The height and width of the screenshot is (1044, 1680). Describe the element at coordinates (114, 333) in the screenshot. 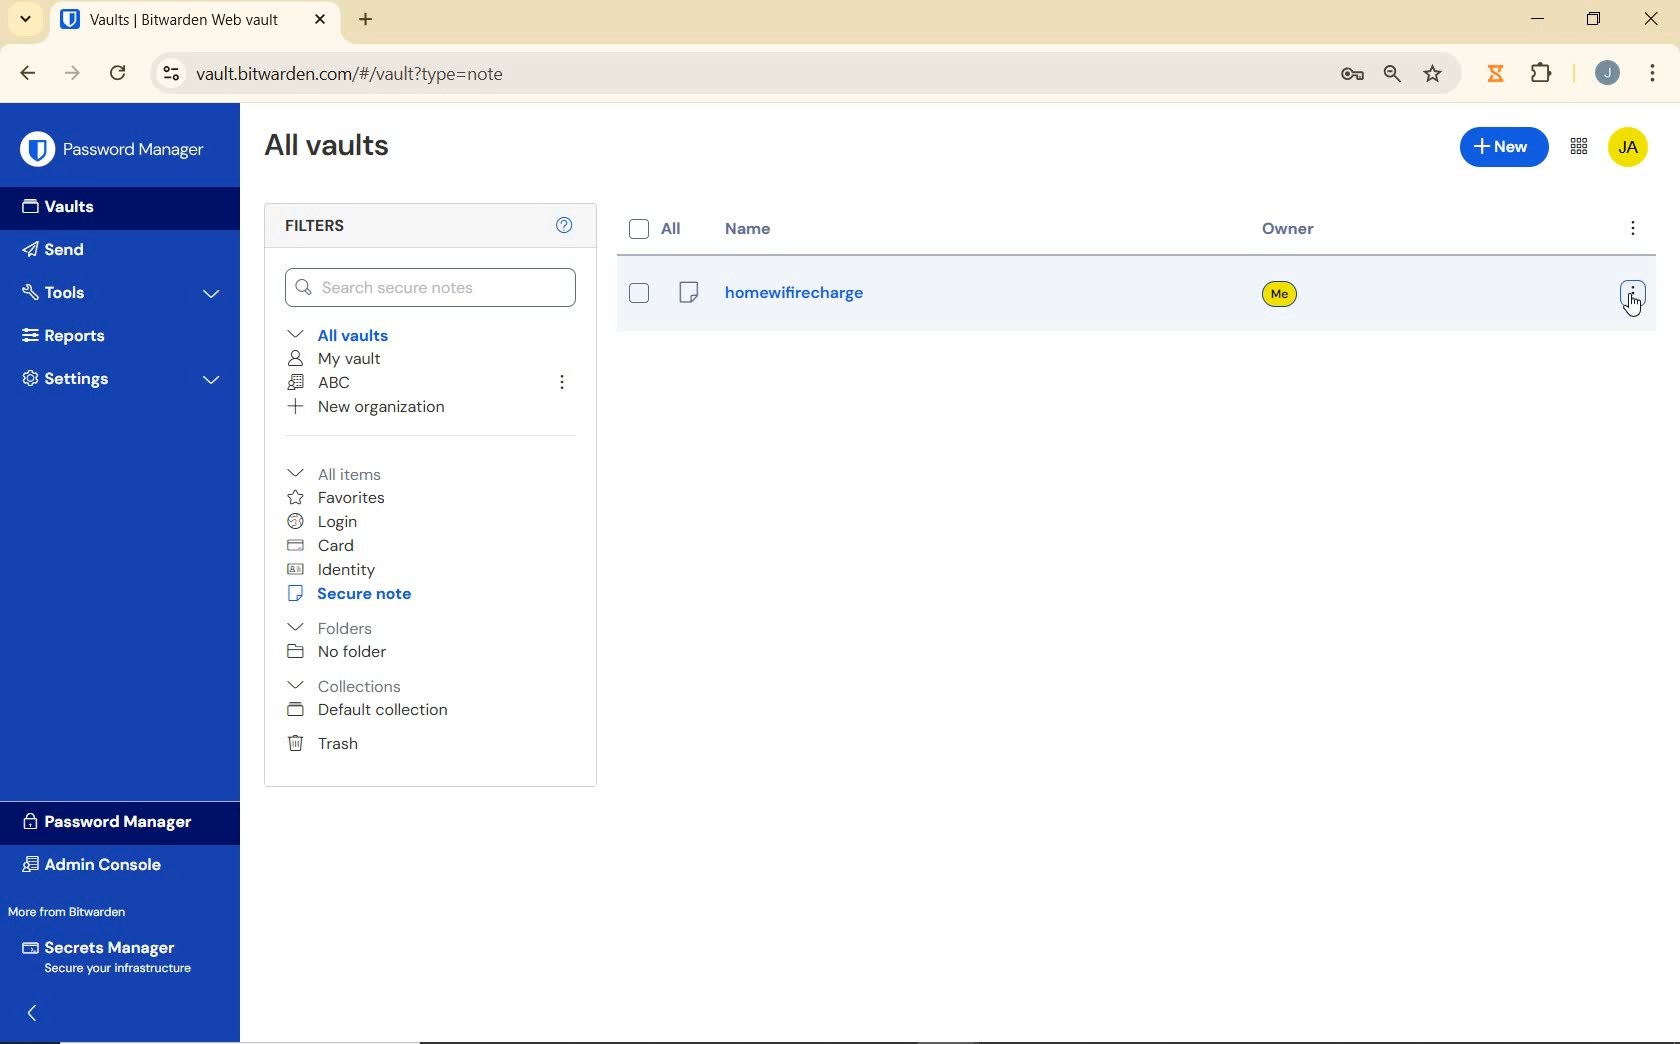

I see `Reports` at that location.